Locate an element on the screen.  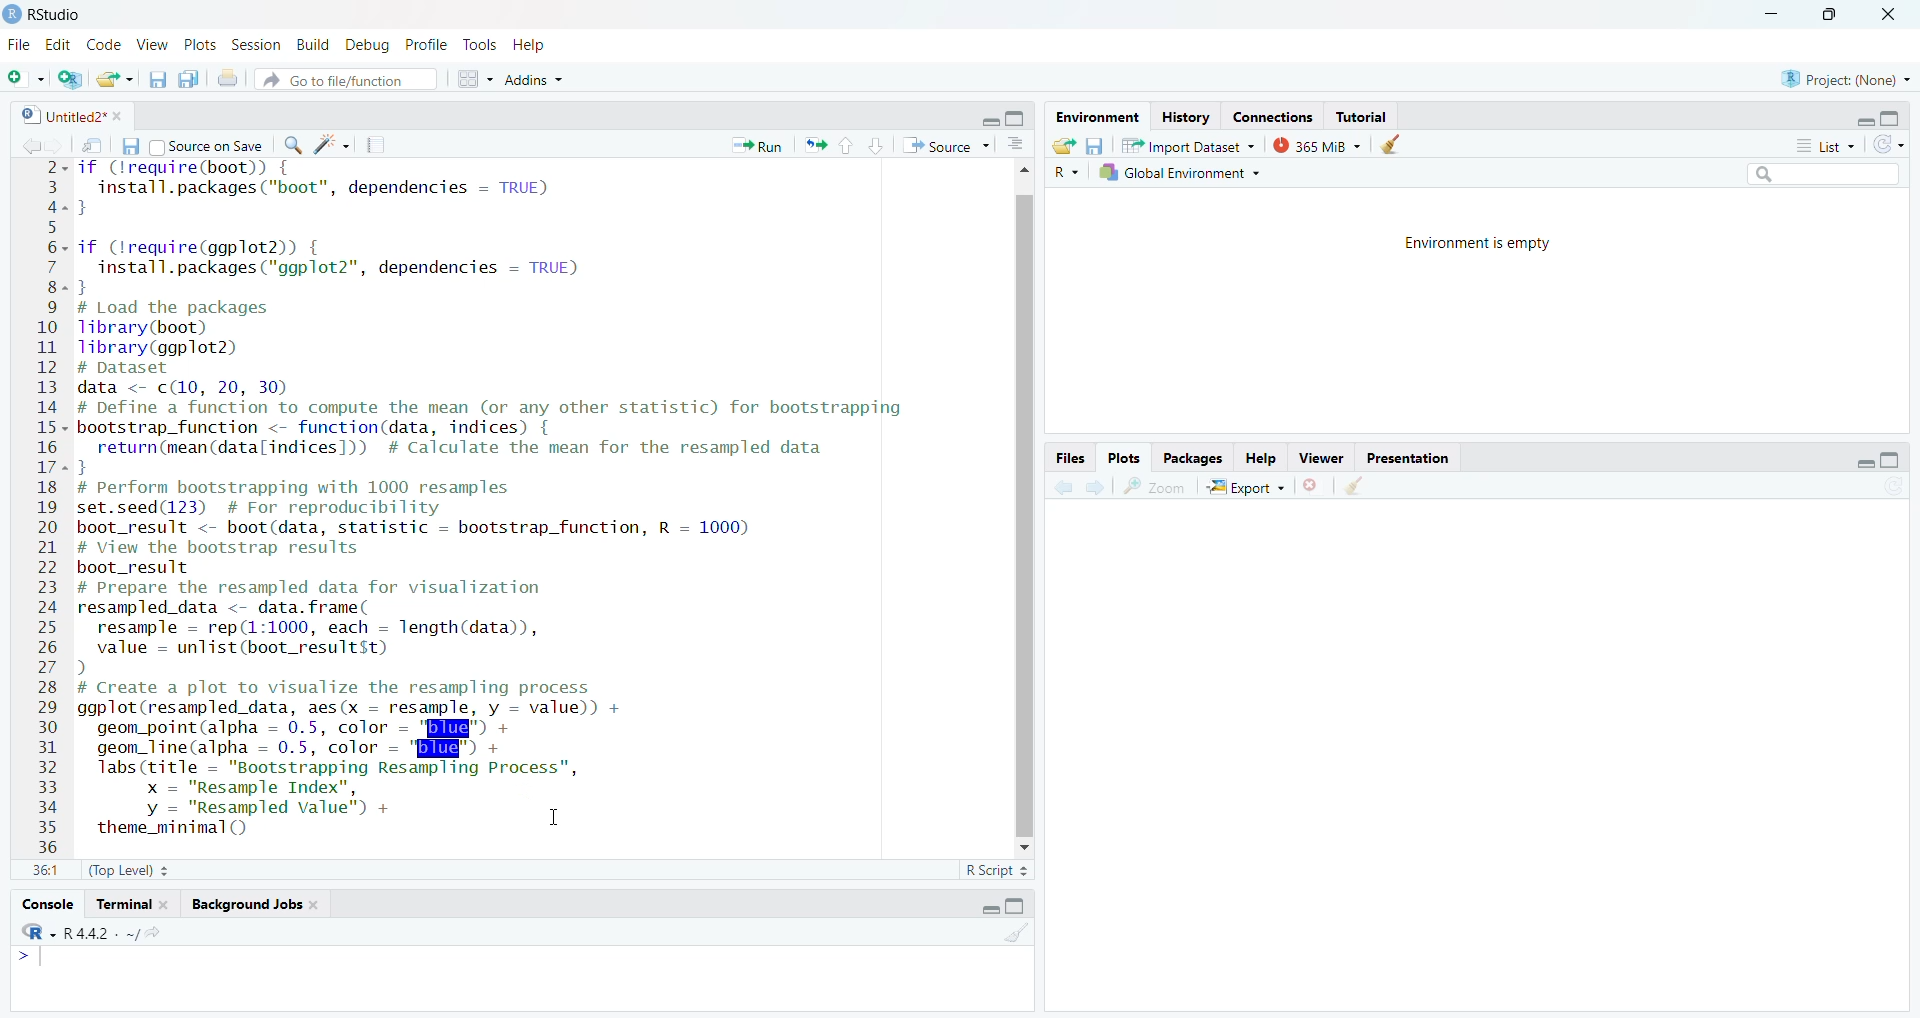
Files is located at coordinates (1067, 456).